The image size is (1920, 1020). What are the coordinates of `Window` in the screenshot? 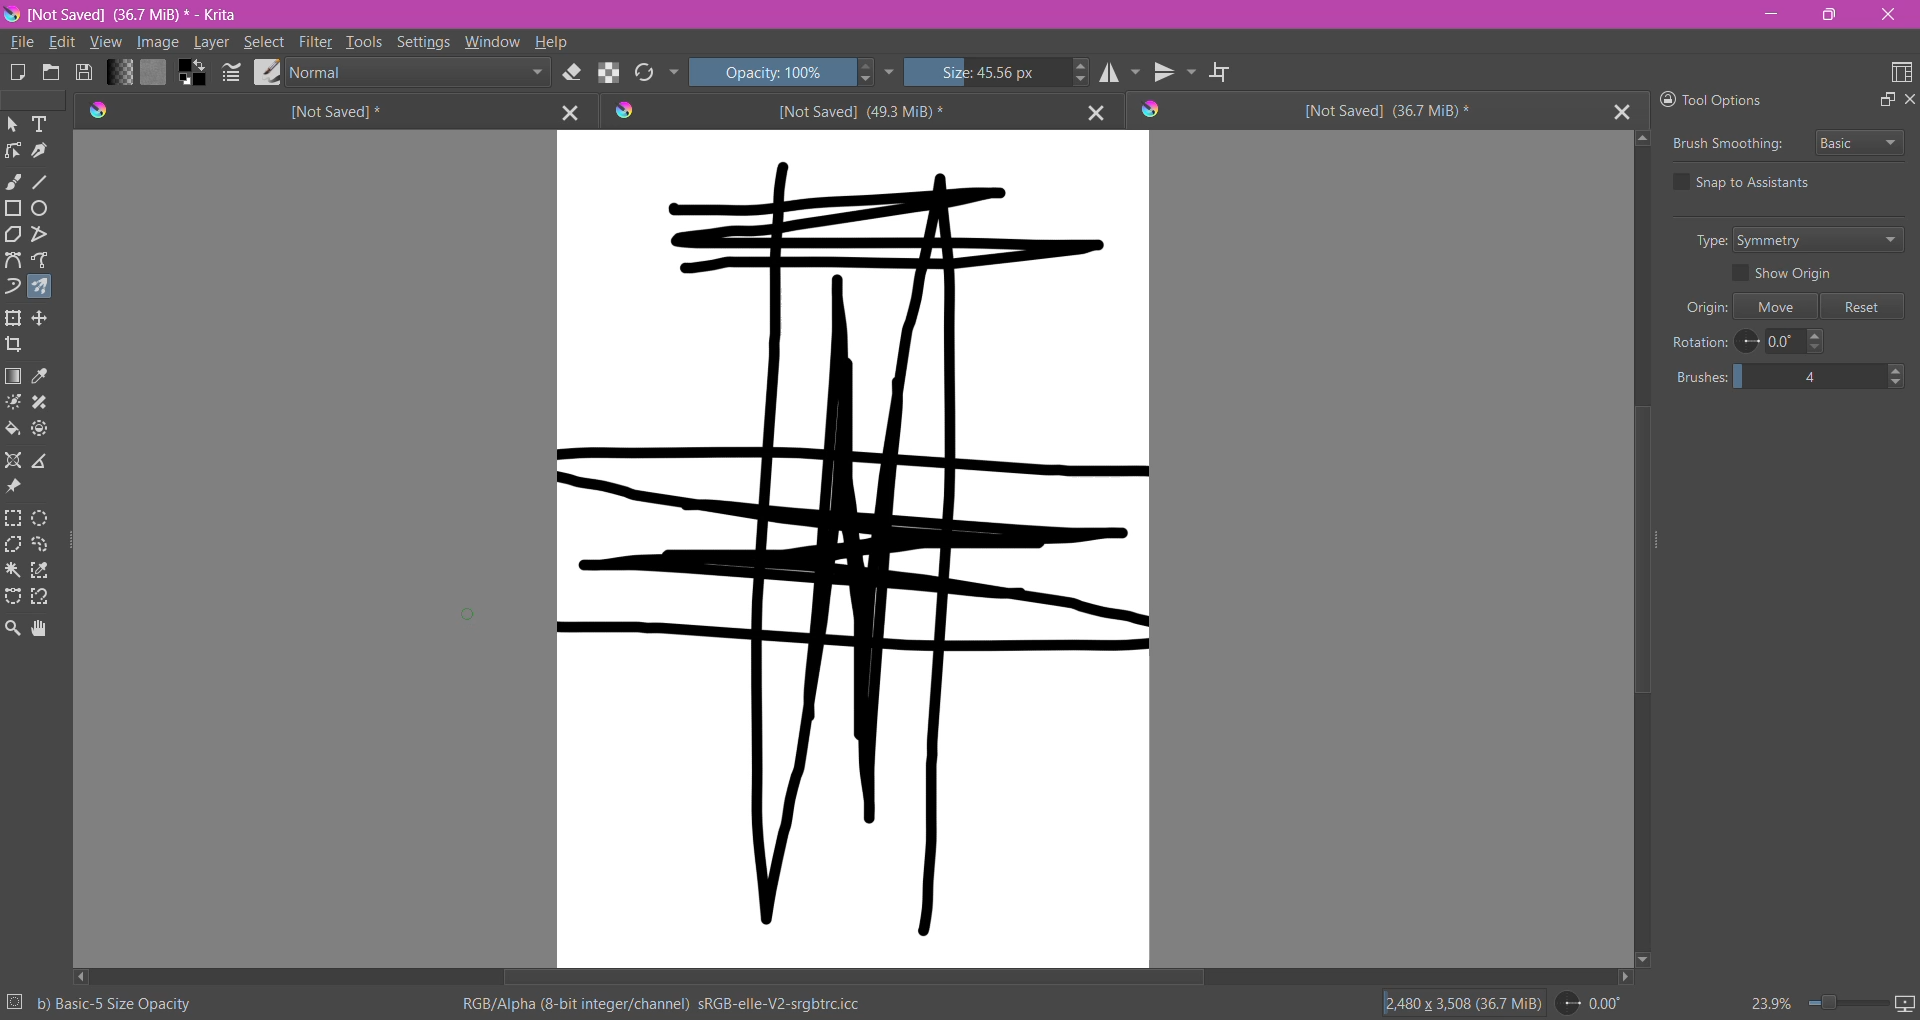 It's located at (493, 41).